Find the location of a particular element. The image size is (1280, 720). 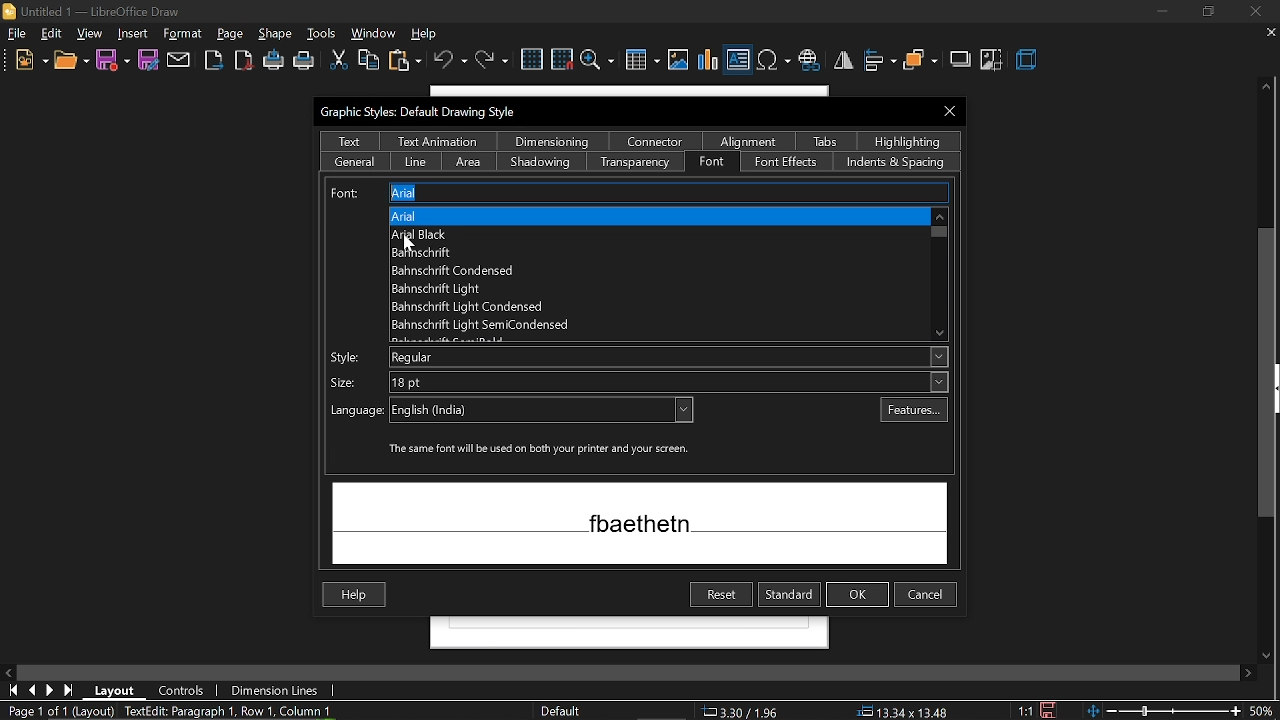

Bahnschrift Condensed is located at coordinates (476, 271).